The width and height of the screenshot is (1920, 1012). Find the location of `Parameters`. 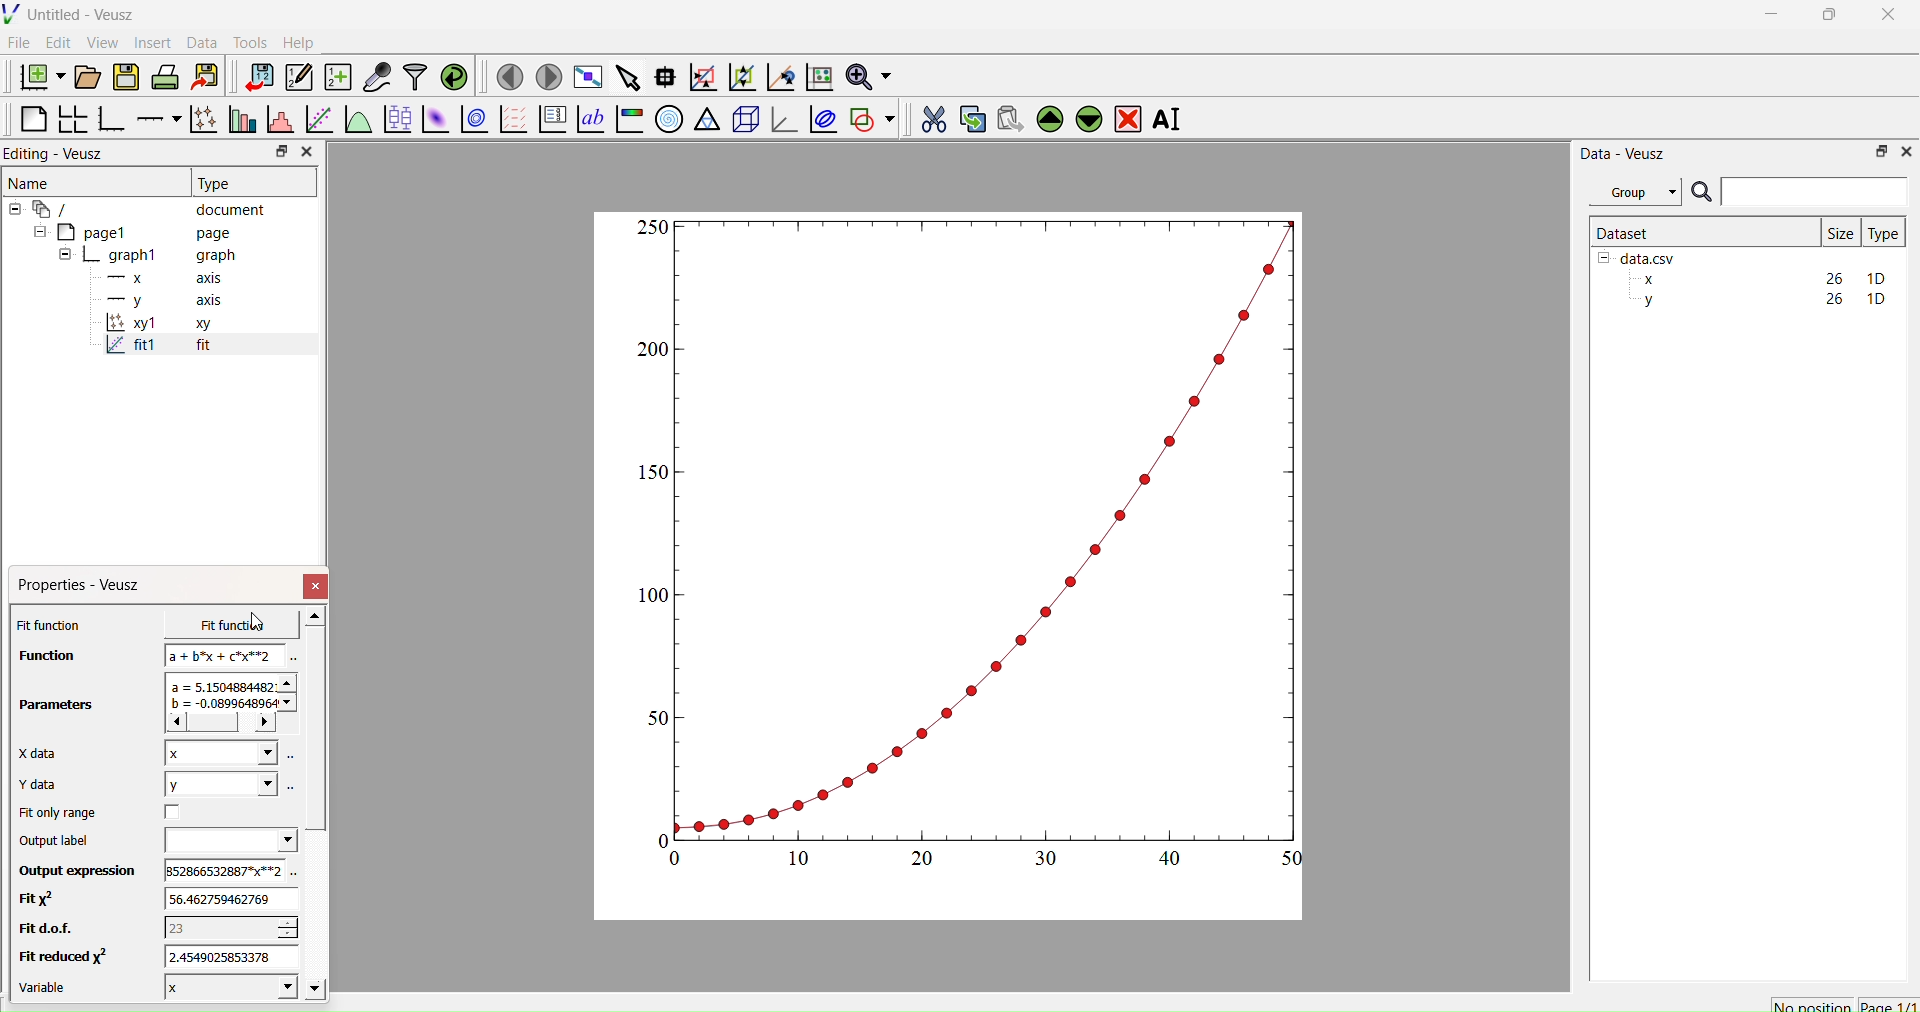

Parameters is located at coordinates (58, 705).